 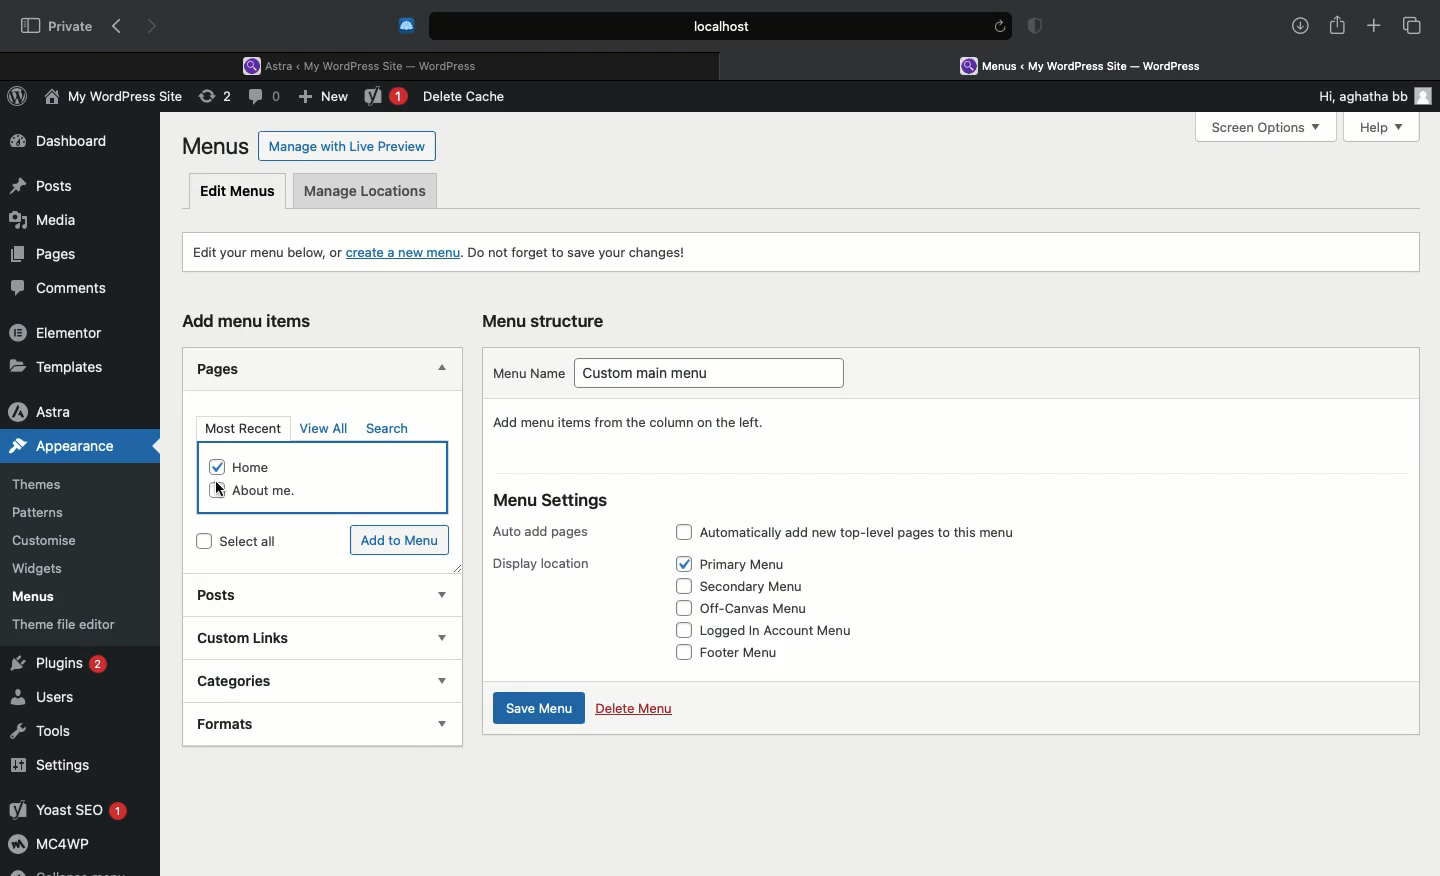 I want to click on Help, so click(x=1373, y=127).